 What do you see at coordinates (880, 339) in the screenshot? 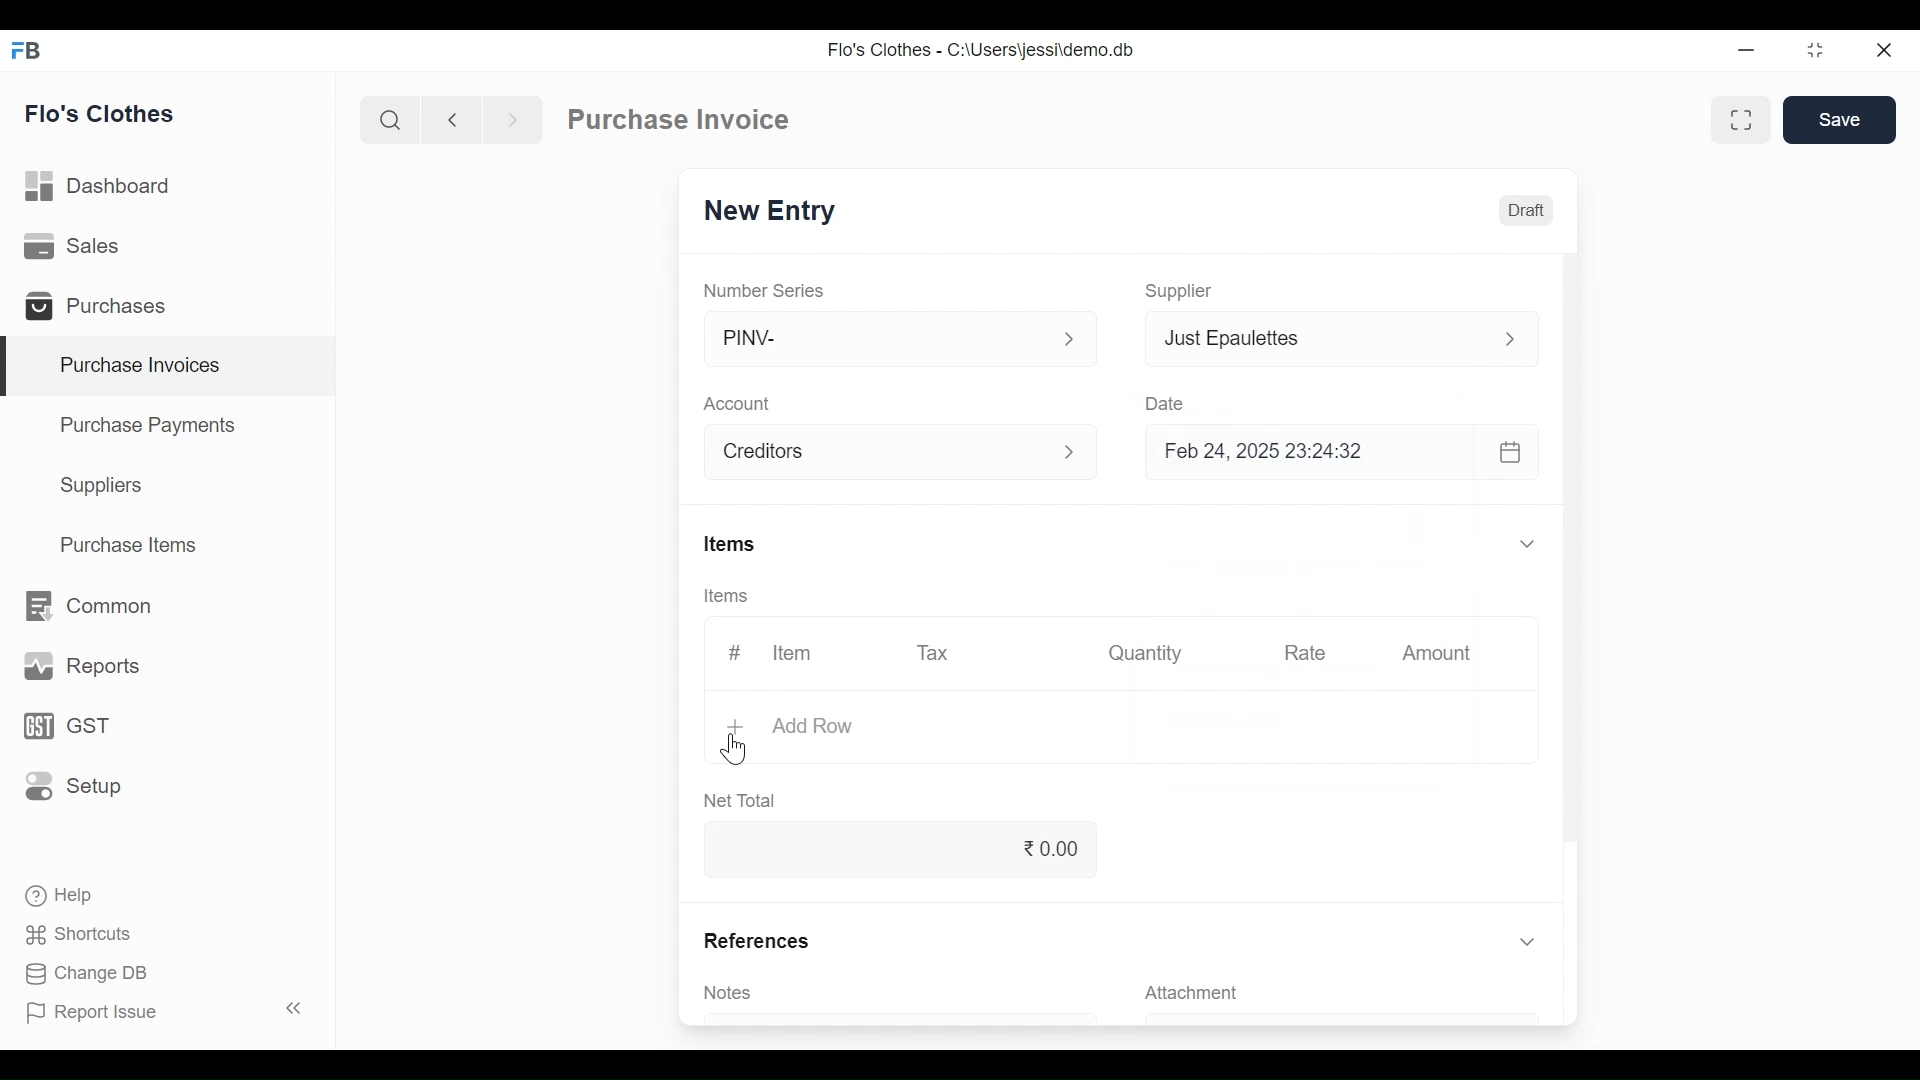
I see `PINV-` at bounding box center [880, 339].